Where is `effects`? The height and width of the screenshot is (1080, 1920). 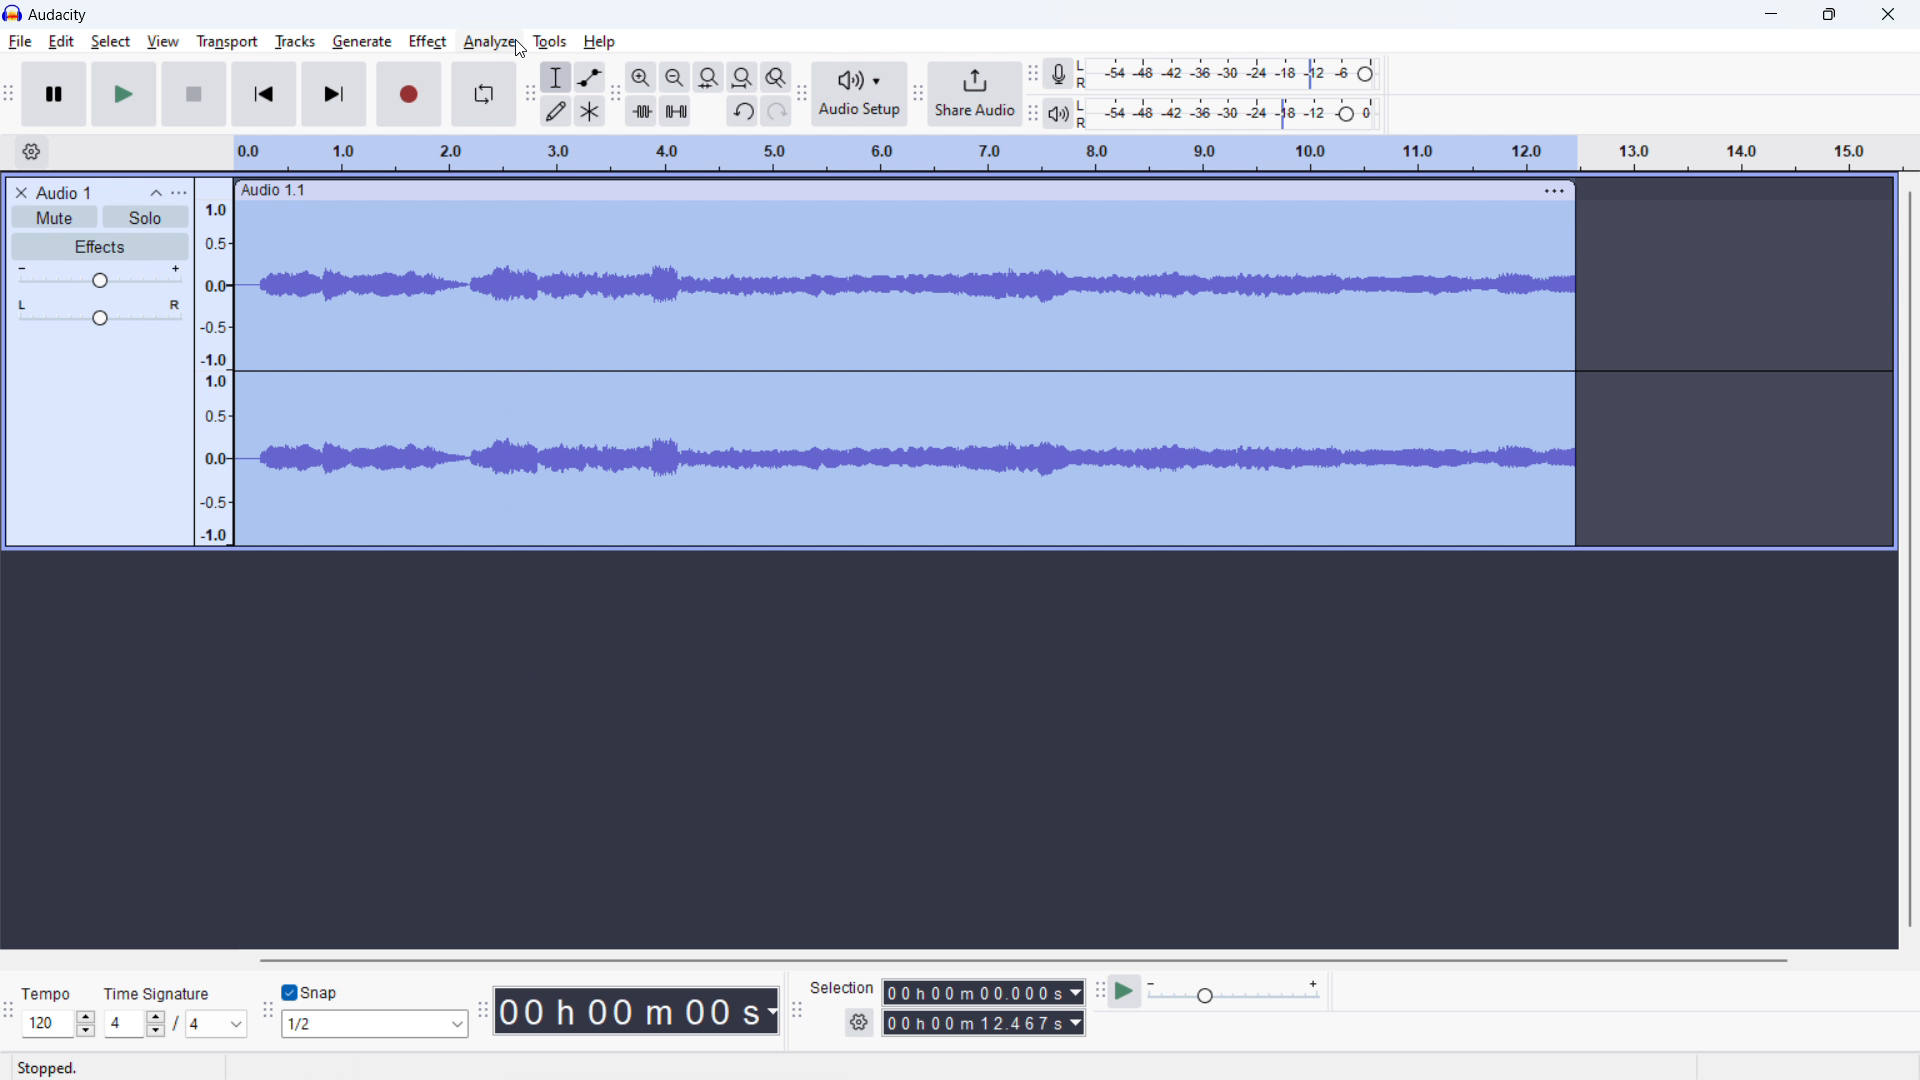 effects is located at coordinates (99, 246).